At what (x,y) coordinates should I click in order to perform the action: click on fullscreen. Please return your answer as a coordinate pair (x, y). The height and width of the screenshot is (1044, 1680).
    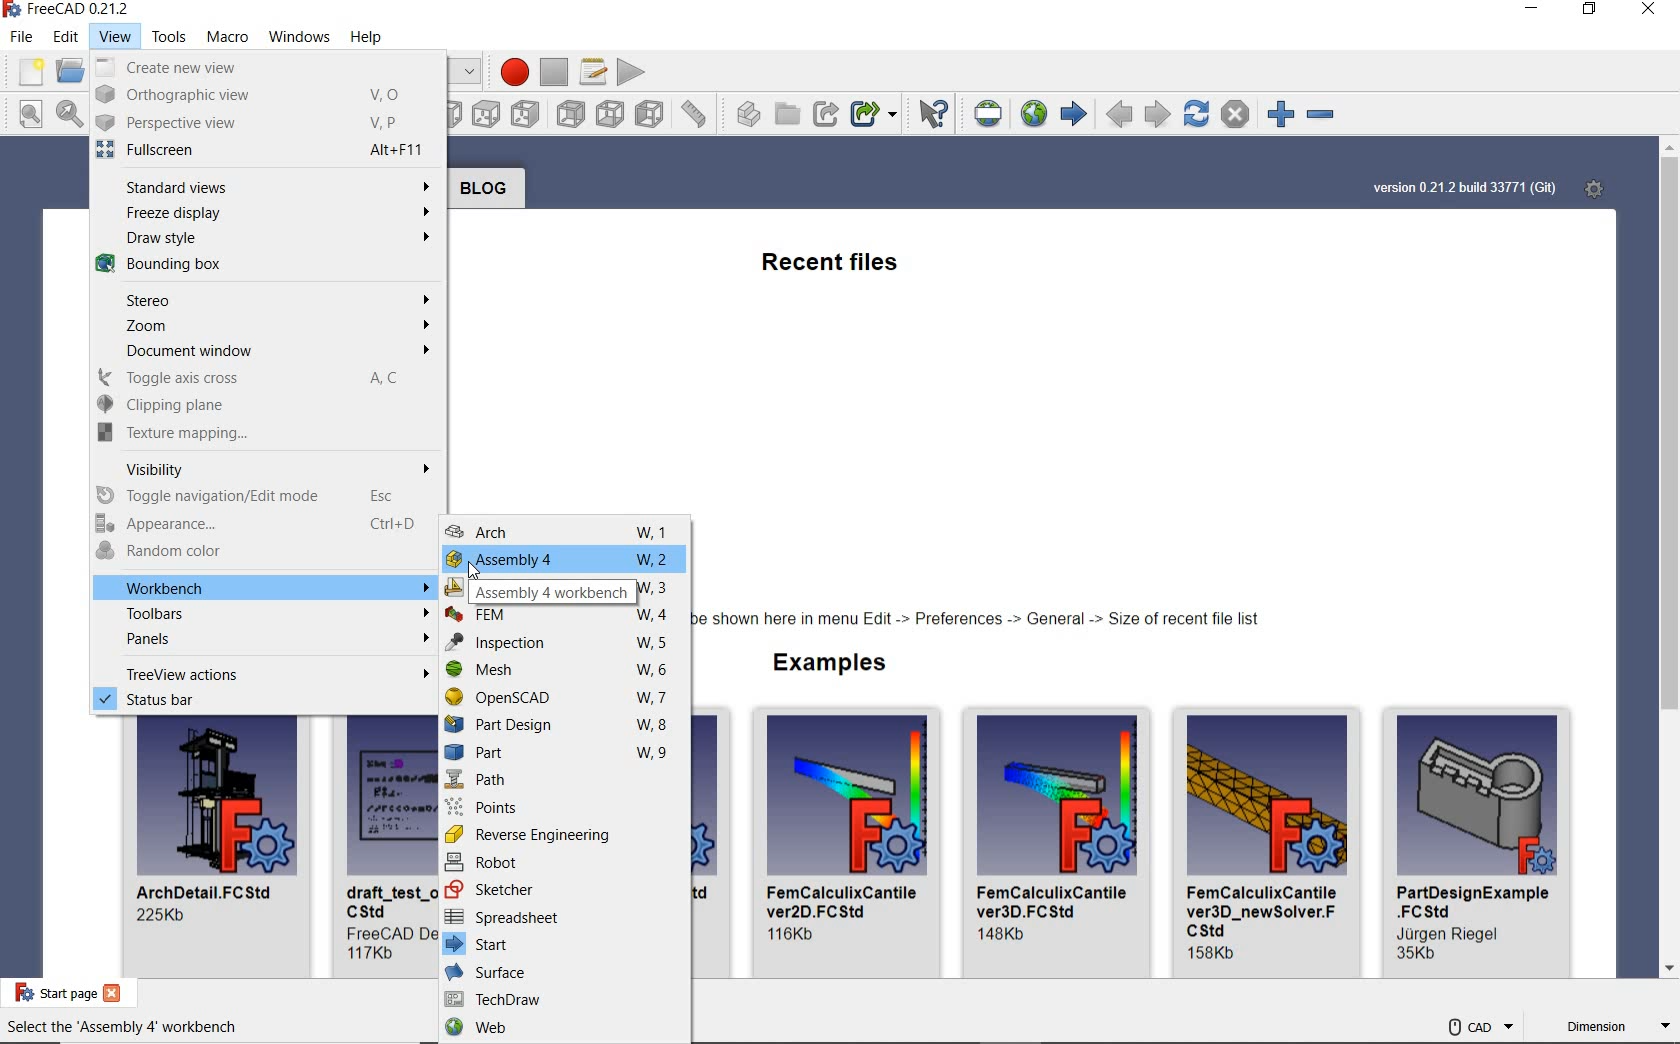
    Looking at the image, I should click on (264, 152).